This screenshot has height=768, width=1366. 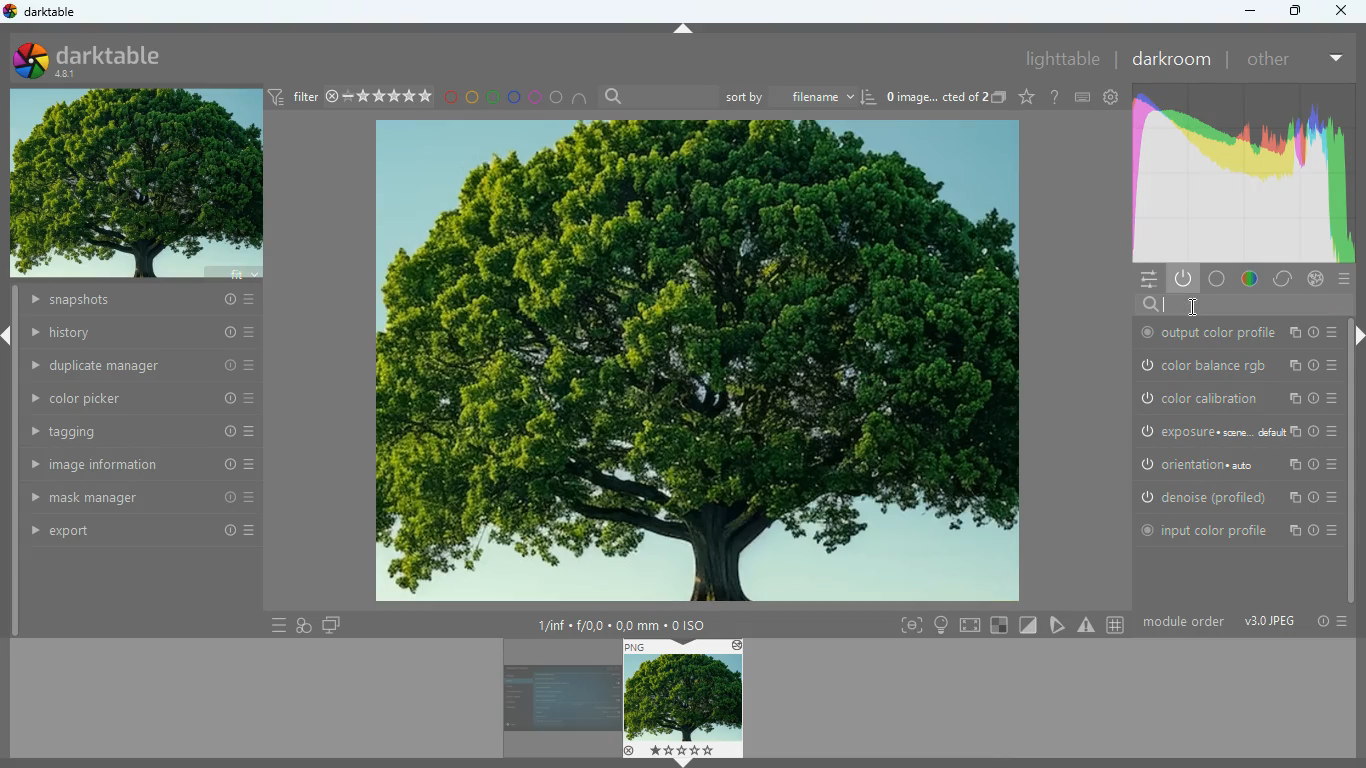 What do you see at coordinates (1271, 60) in the screenshot?
I see `other` at bounding box center [1271, 60].